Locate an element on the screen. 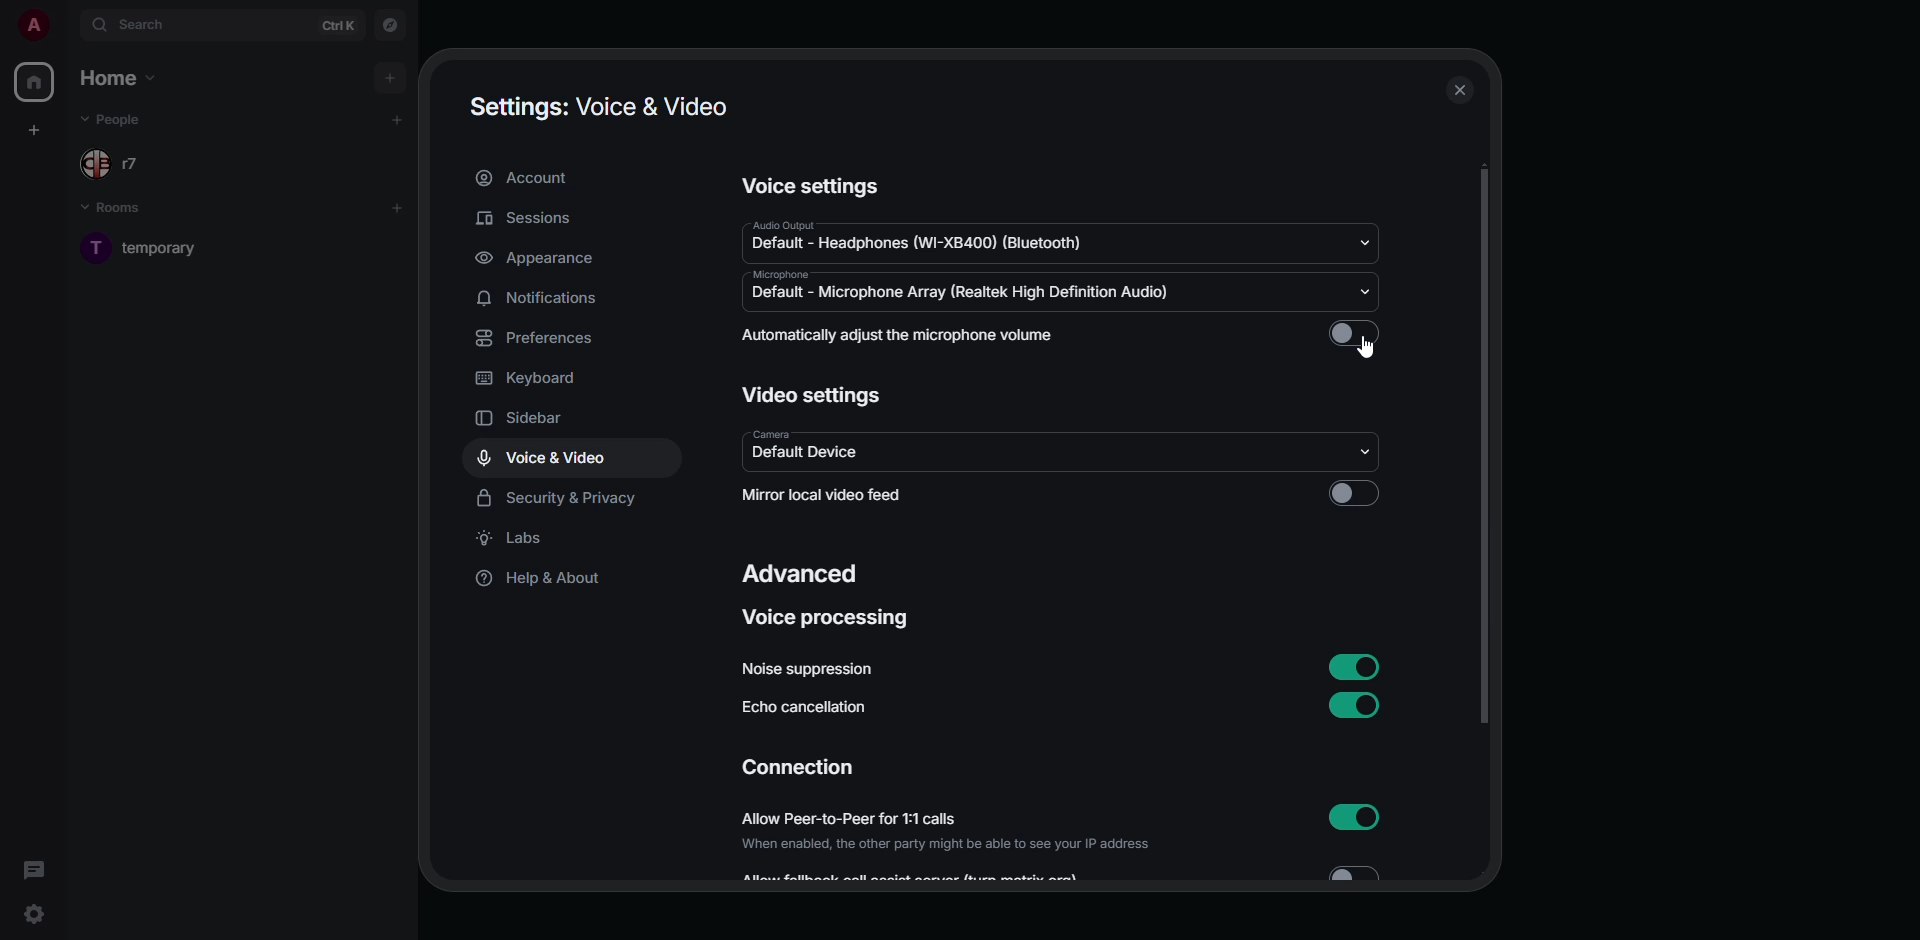  enabled is located at coordinates (1353, 816).